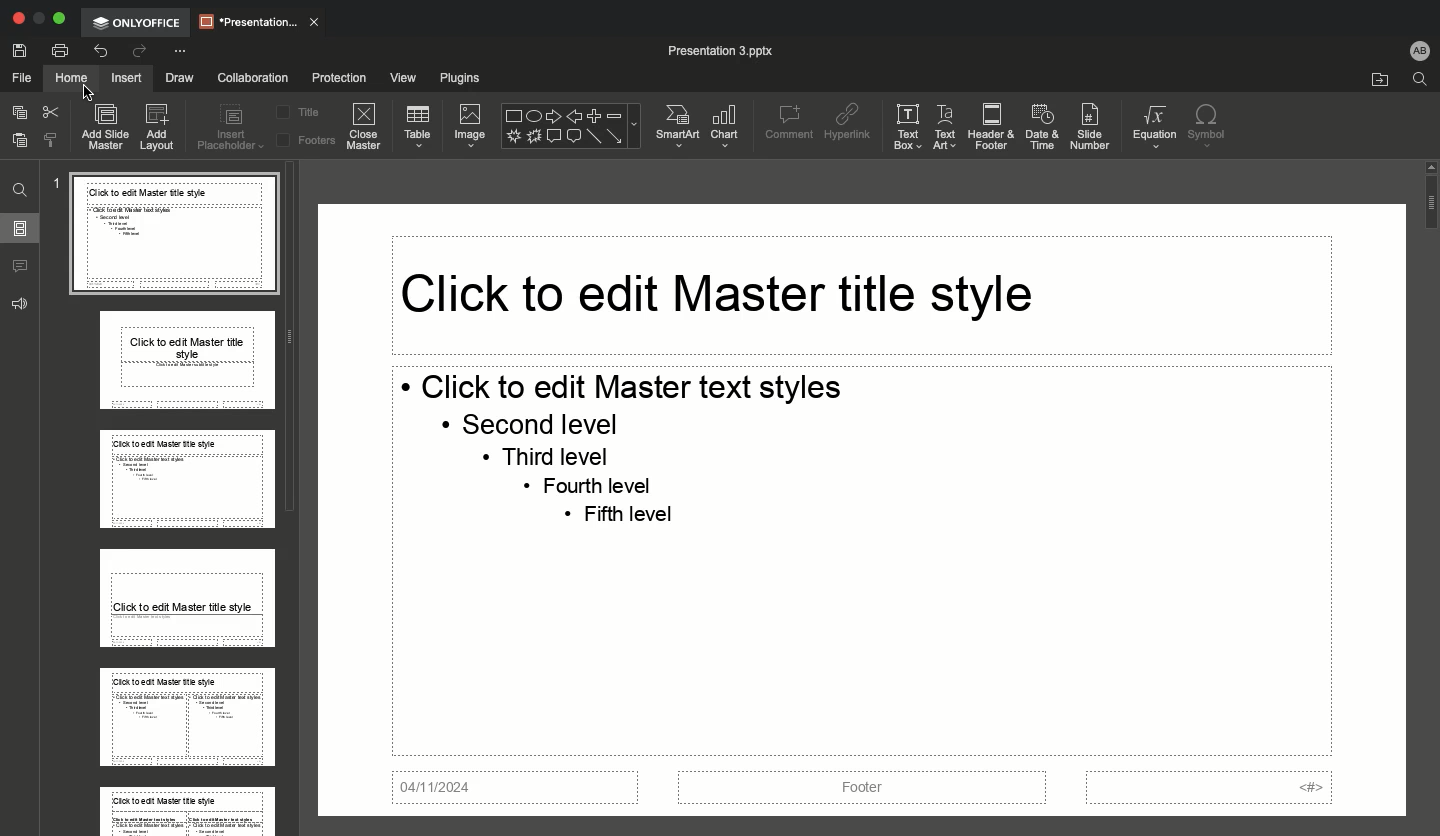 This screenshot has height=836, width=1440. What do you see at coordinates (521, 788) in the screenshot?
I see `04/11/2024` at bounding box center [521, 788].